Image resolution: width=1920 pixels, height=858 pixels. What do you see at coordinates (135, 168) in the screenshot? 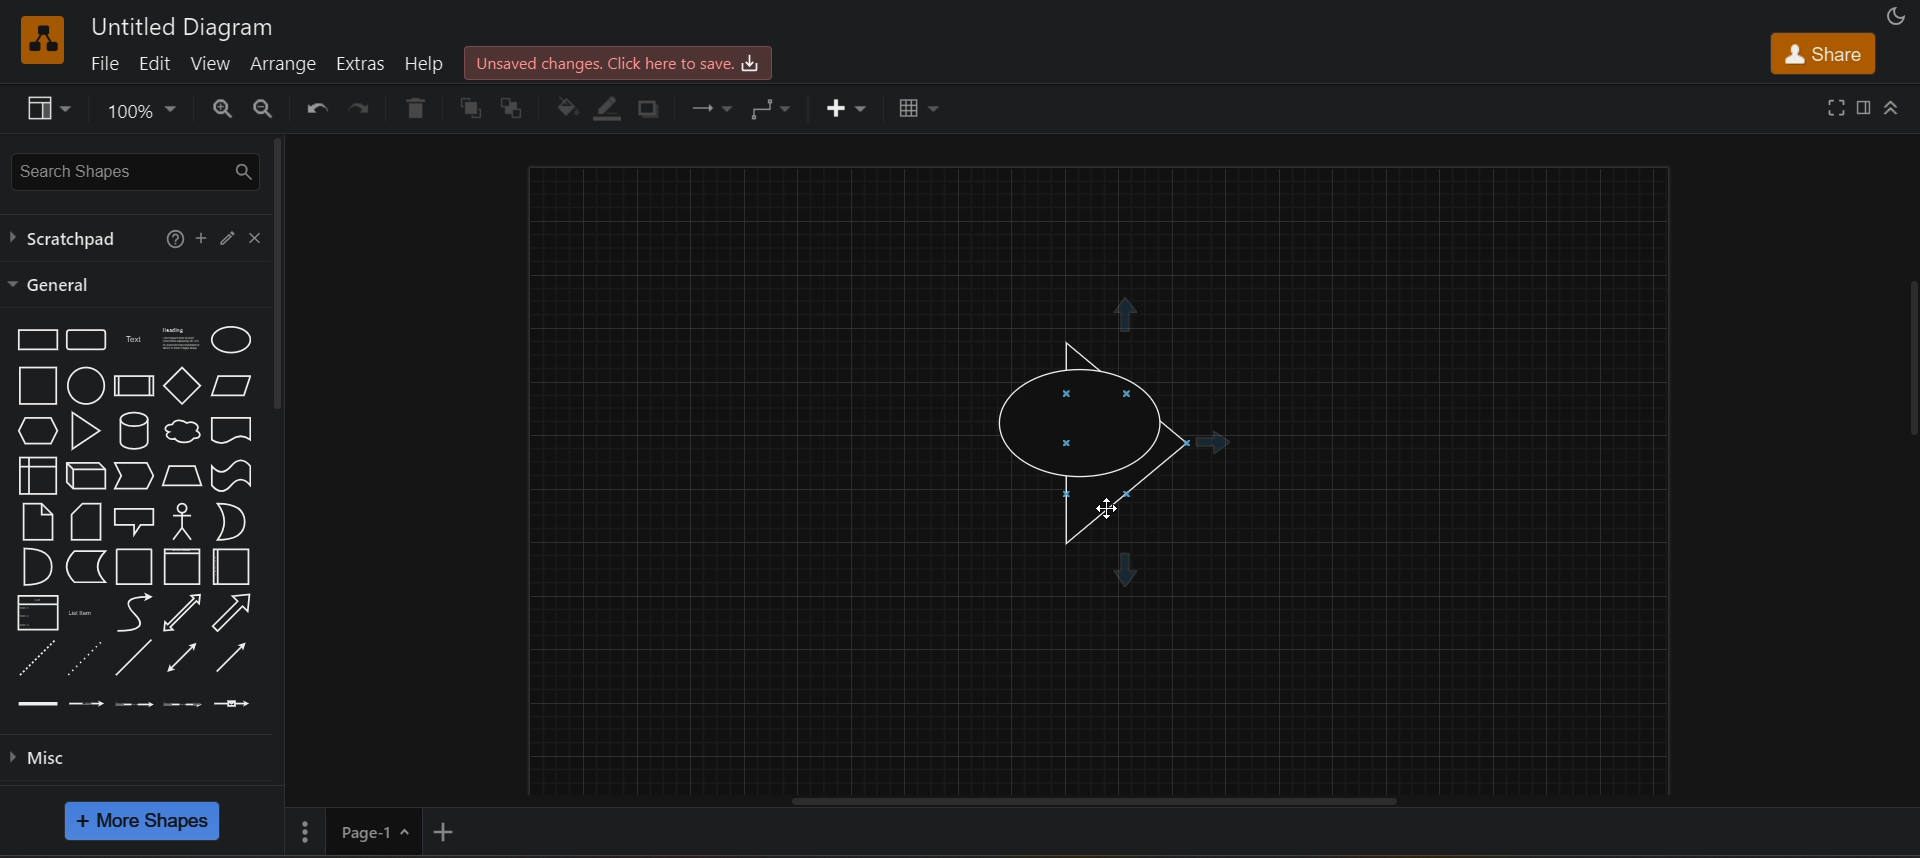
I see `search shapes` at bounding box center [135, 168].